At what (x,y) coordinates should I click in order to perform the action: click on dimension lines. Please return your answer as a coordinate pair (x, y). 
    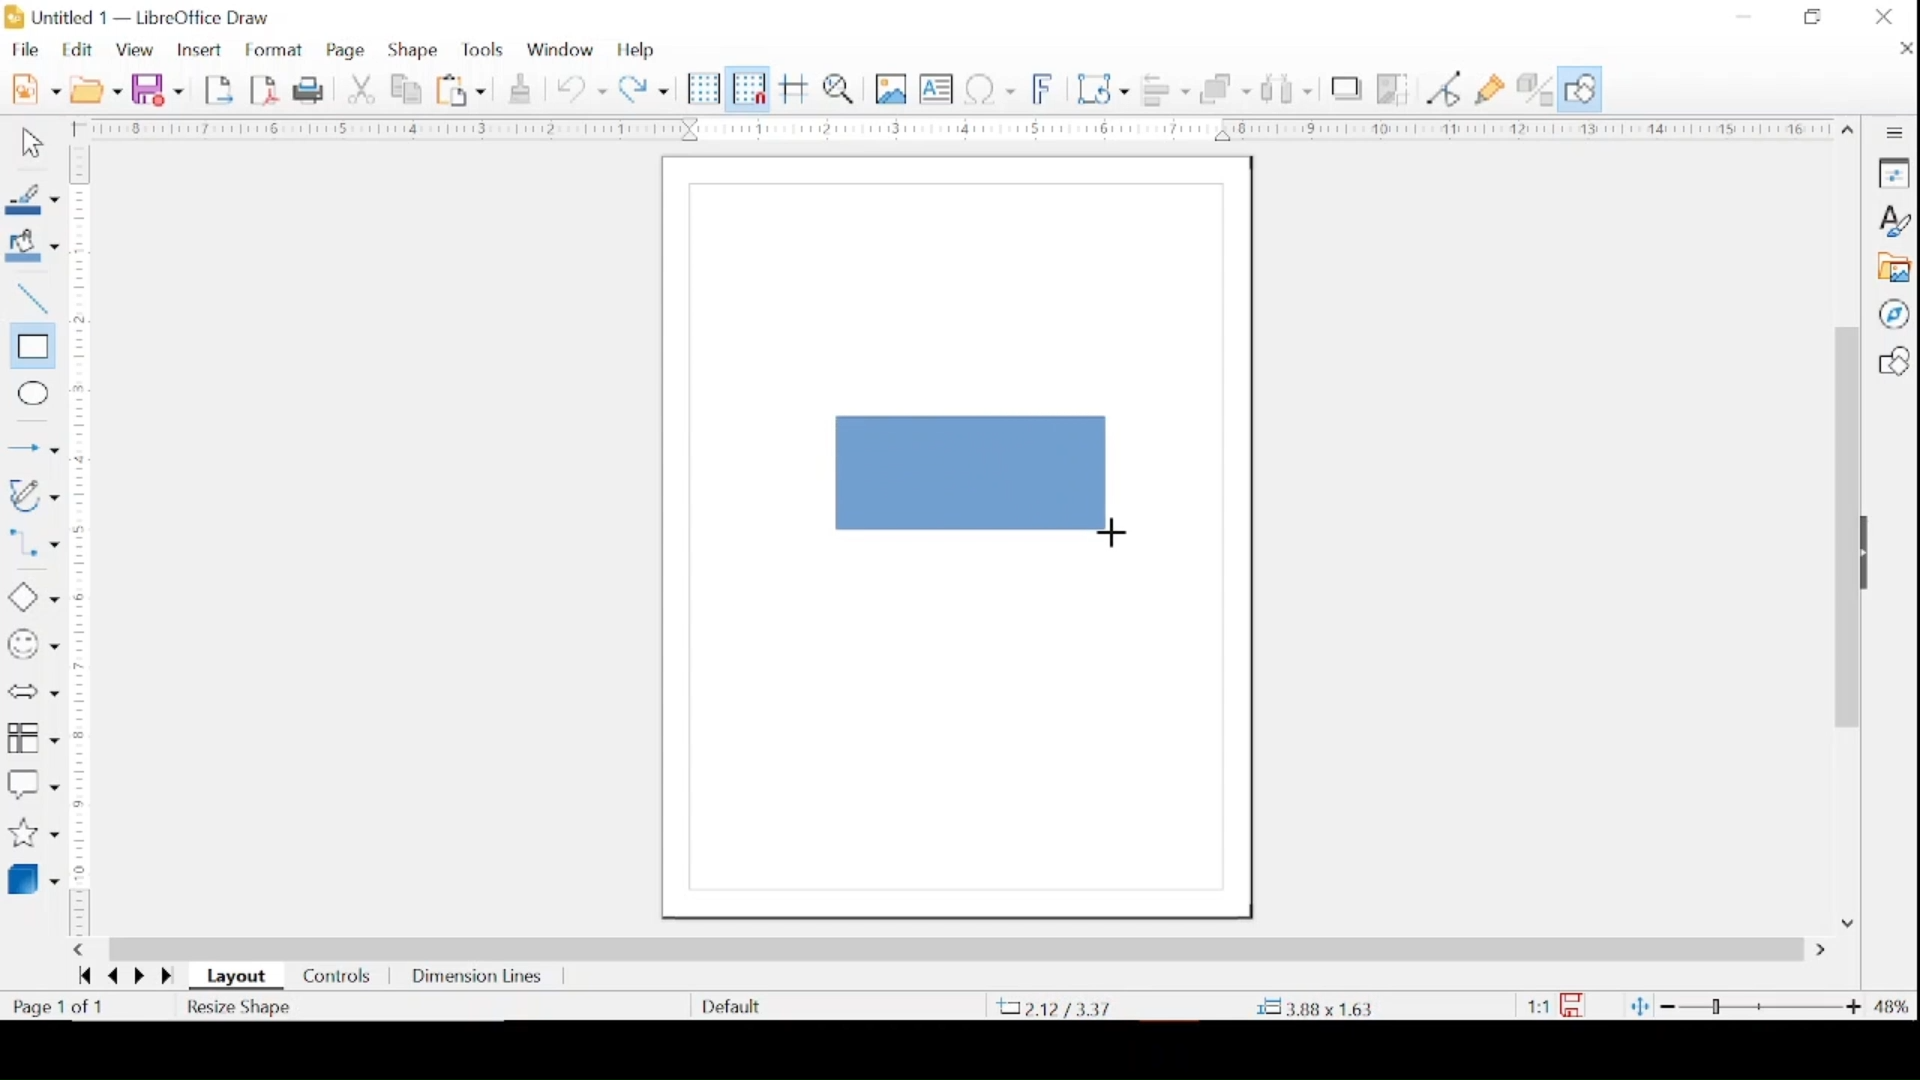
    Looking at the image, I should click on (479, 979).